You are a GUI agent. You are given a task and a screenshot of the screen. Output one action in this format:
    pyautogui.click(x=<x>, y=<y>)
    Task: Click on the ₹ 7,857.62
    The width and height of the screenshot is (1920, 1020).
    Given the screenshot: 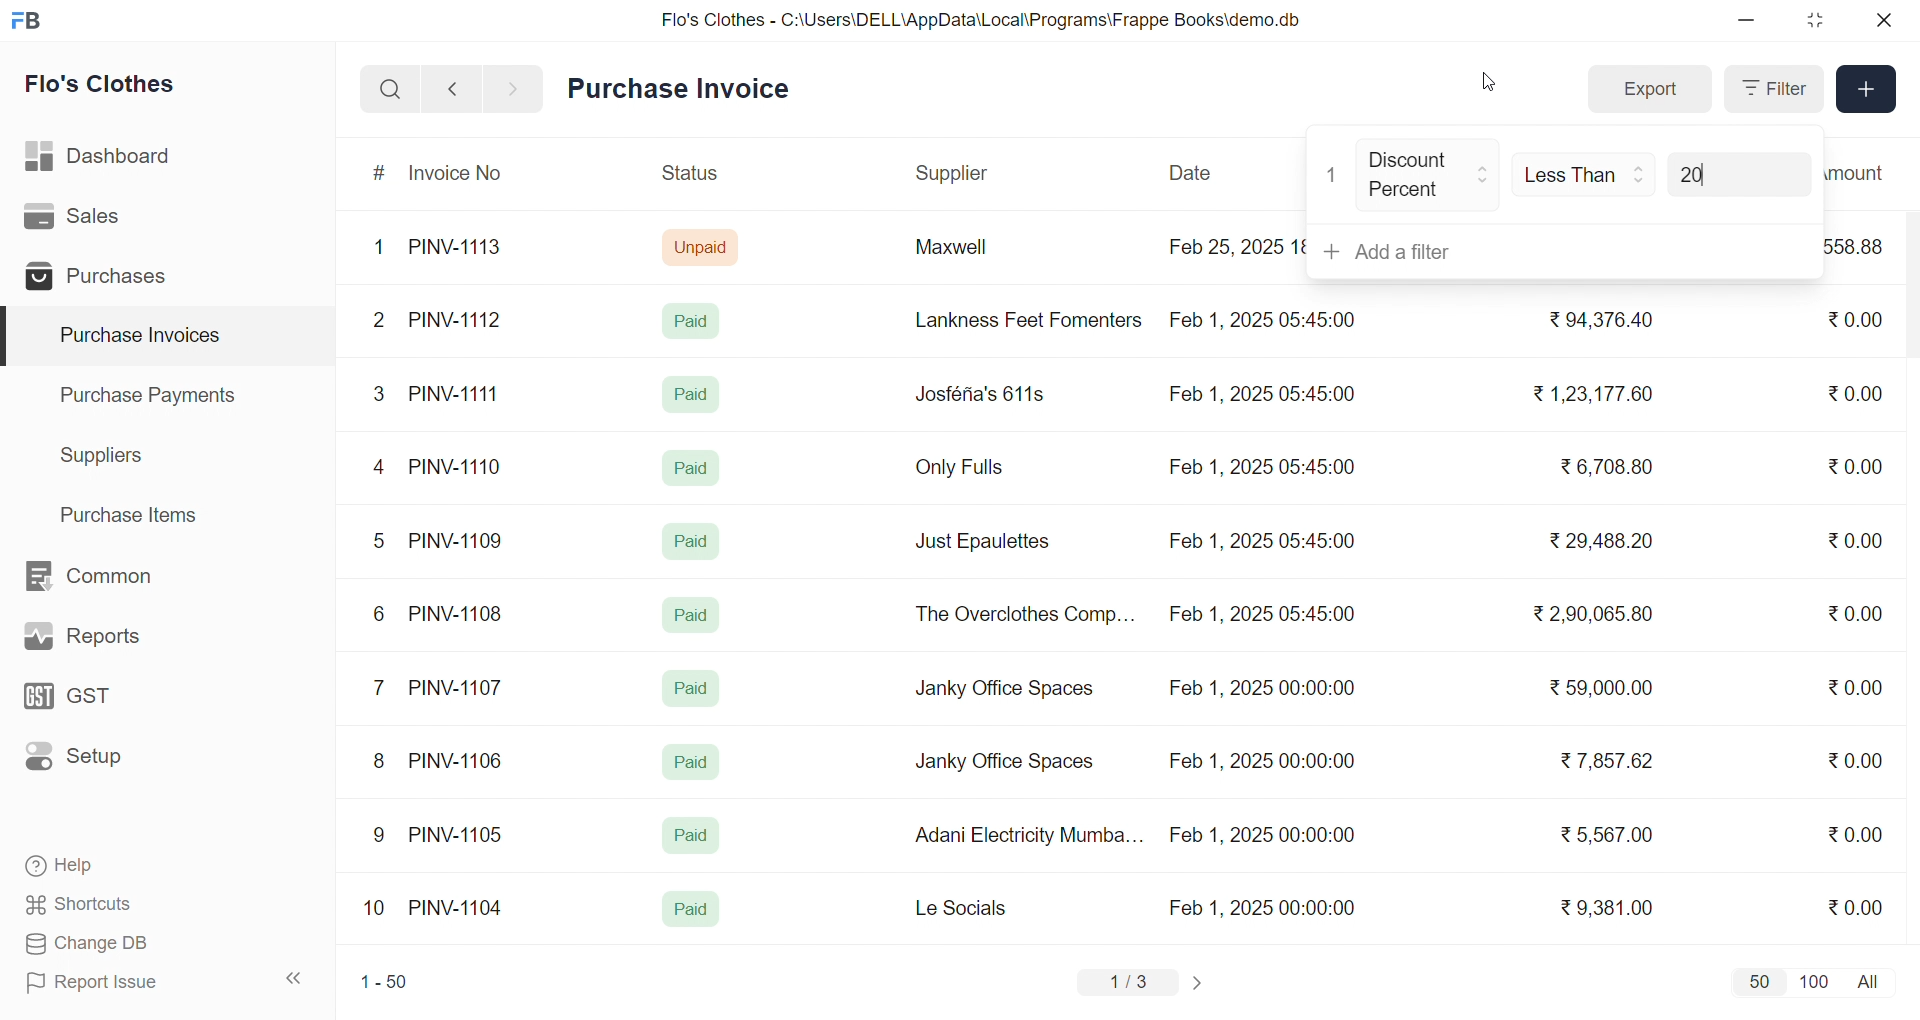 What is the action you would take?
    pyautogui.click(x=1609, y=761)
    